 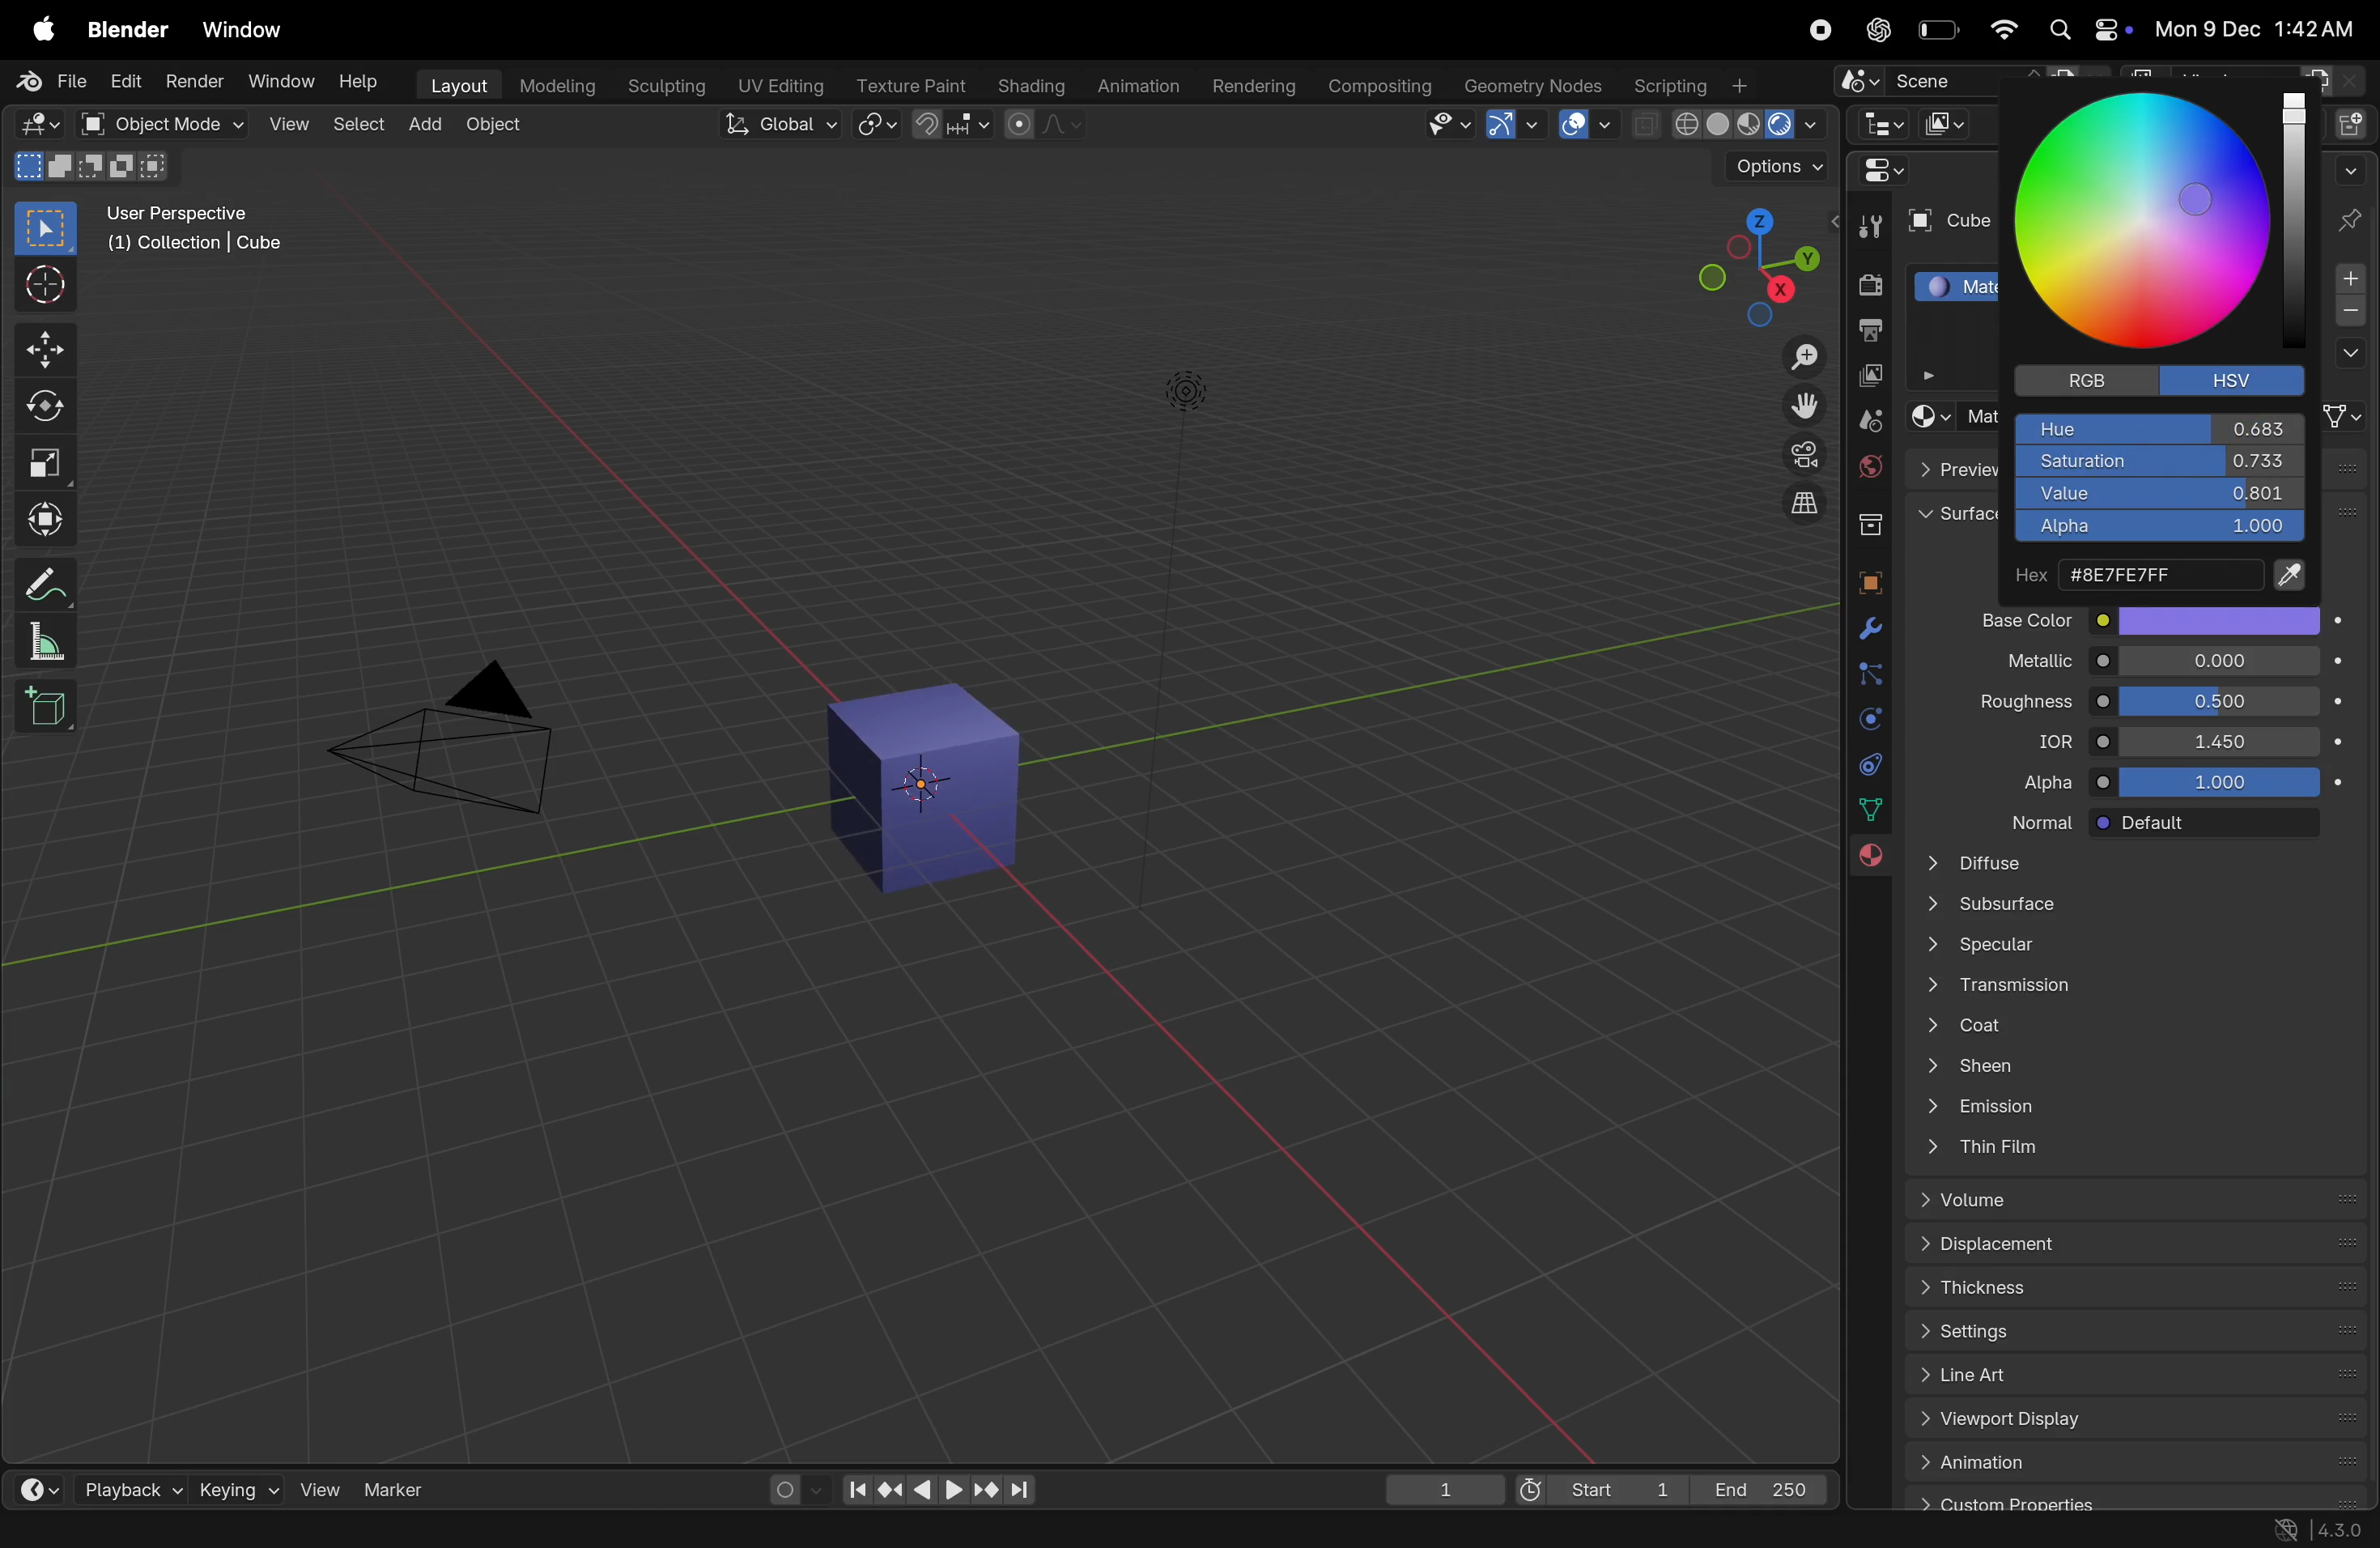 What do you see at coordinates (1870, 630) in the screenshot?
I see `modifiers` at bounding box center [1870, 630].